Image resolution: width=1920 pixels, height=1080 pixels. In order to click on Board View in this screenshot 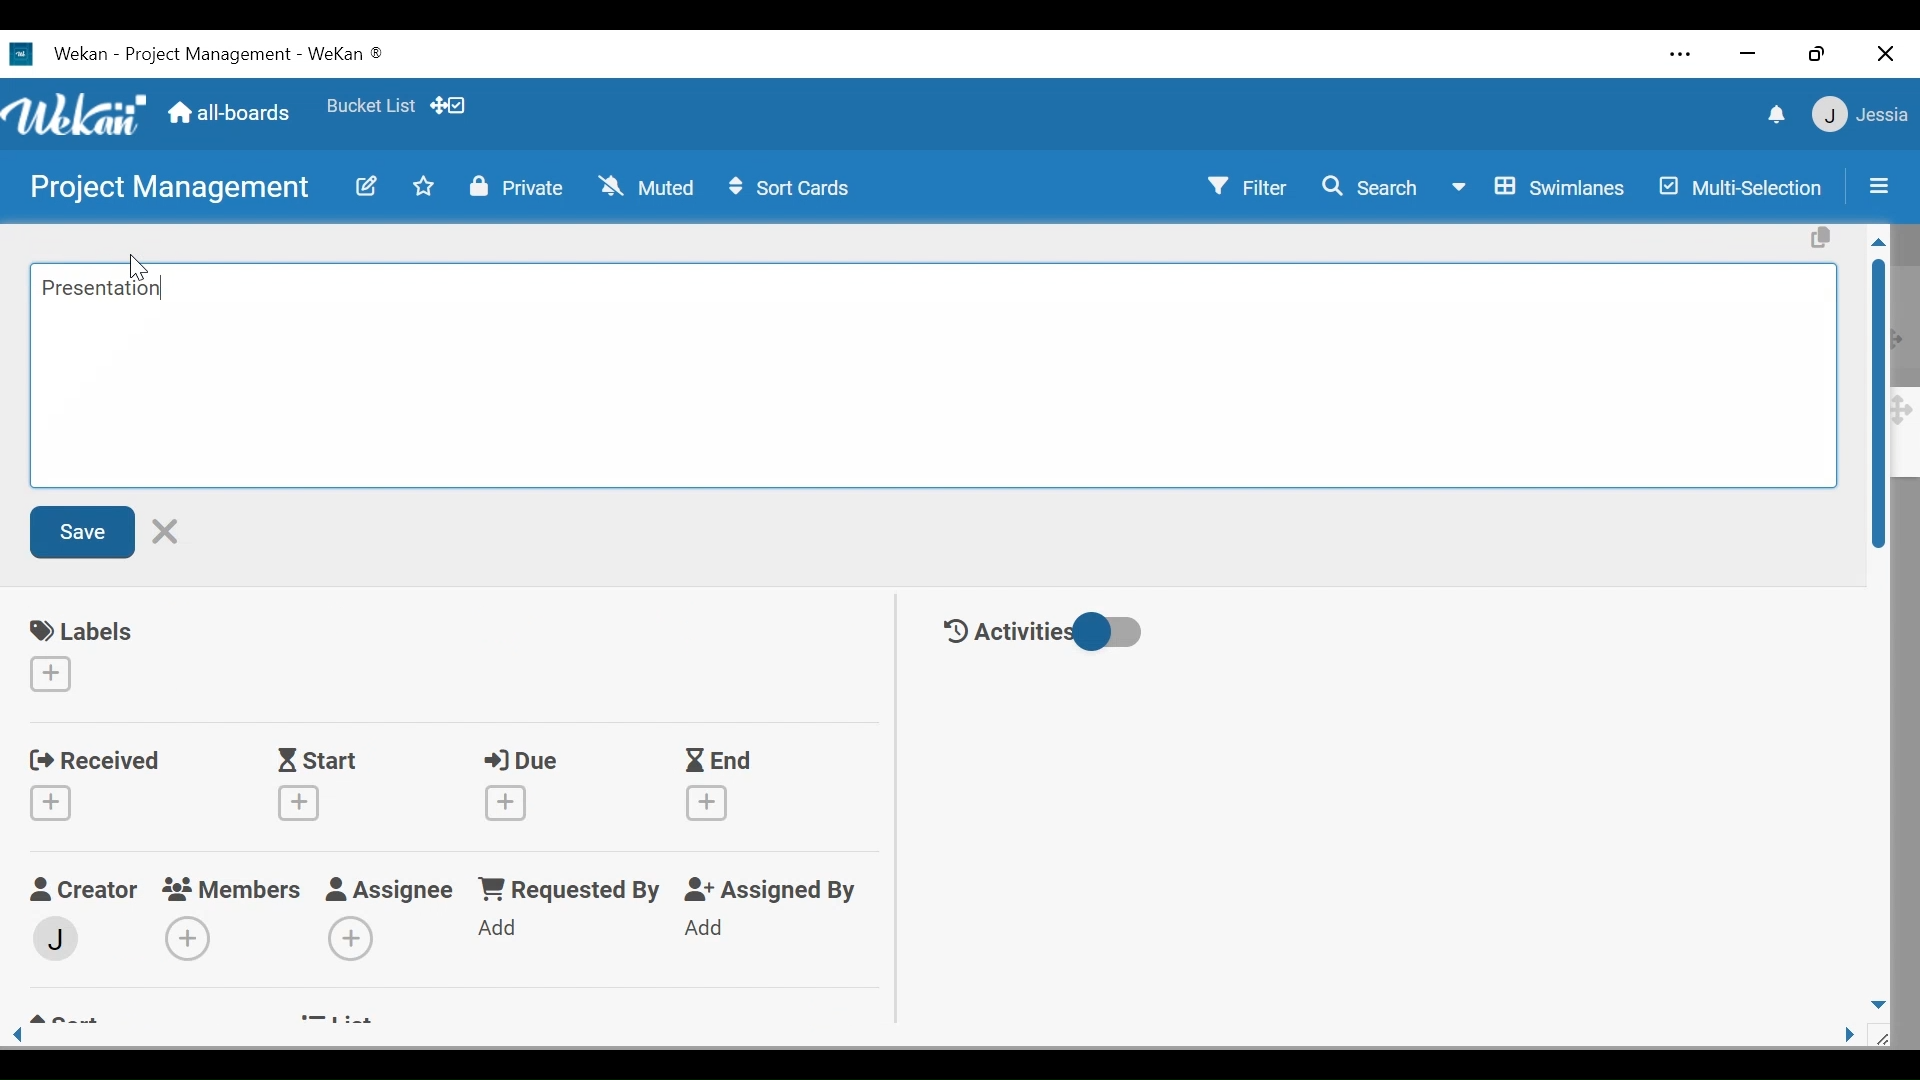, I will do `click(1535, 189)`.